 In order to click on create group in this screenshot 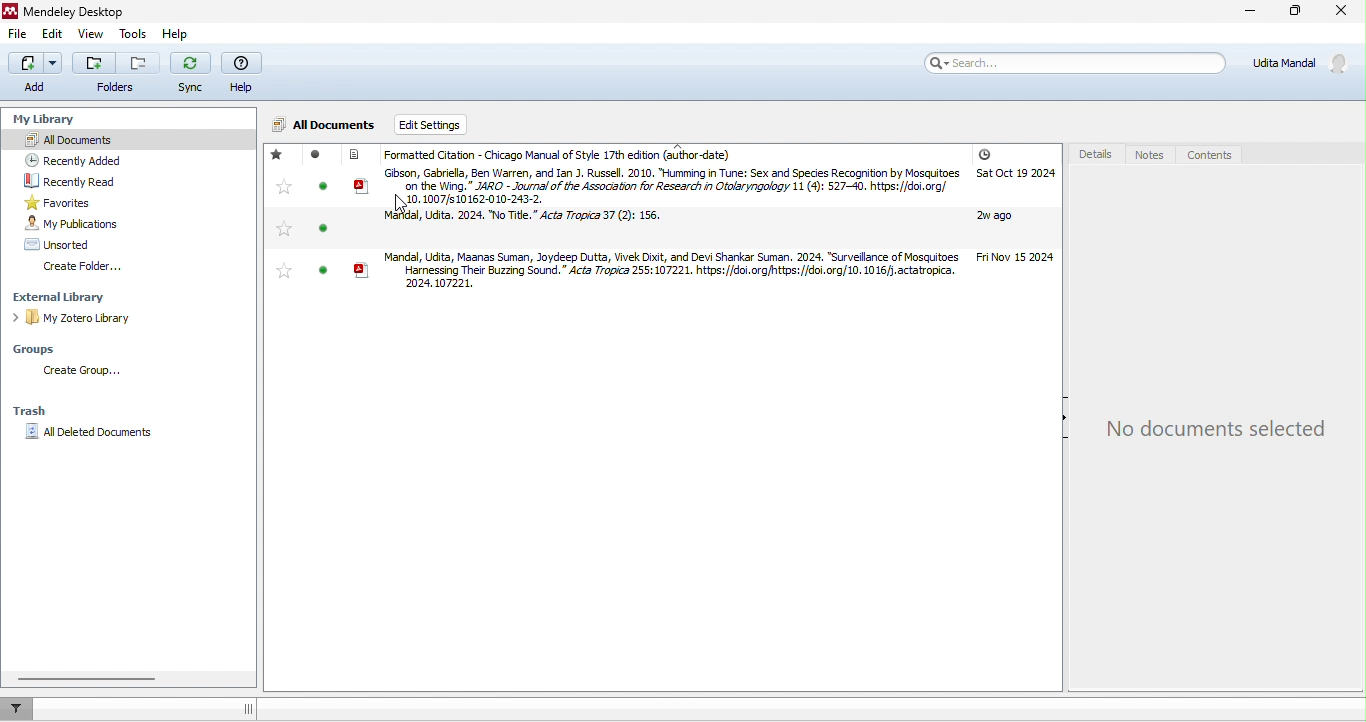, I will do `click(88, 373)`.